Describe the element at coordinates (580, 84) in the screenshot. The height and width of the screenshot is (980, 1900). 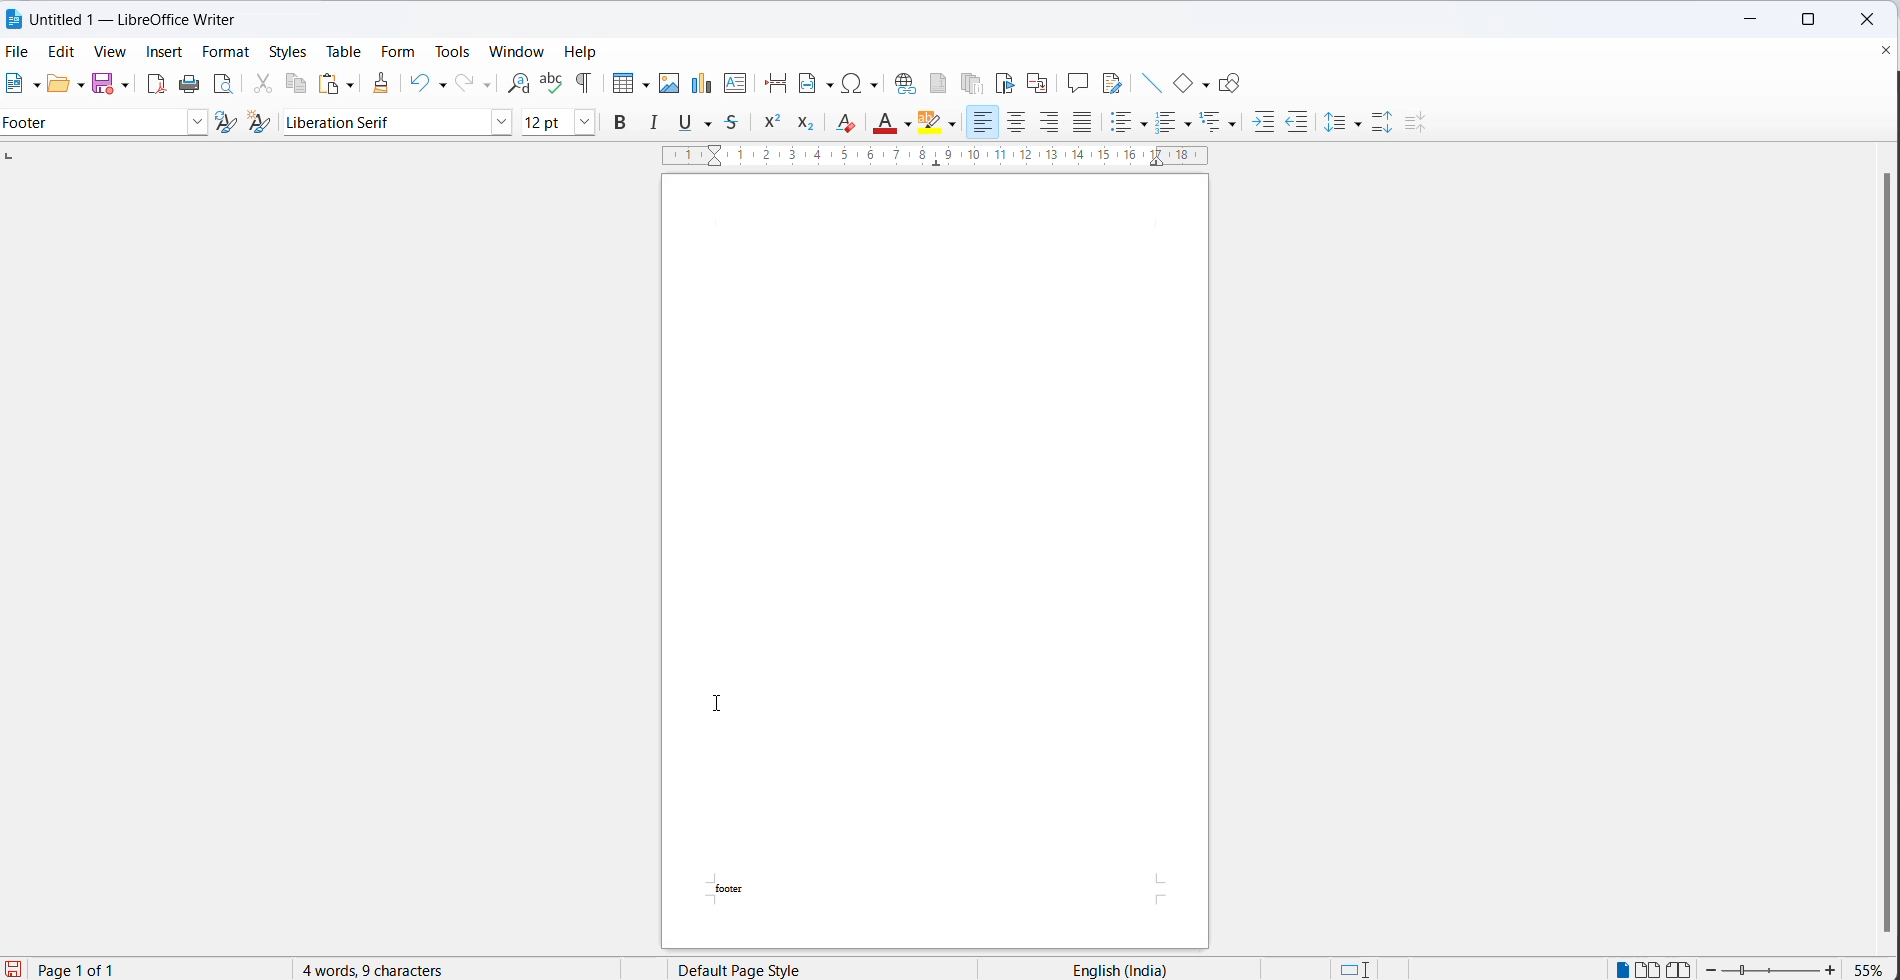
I see `toggle formatting marks` at that location.